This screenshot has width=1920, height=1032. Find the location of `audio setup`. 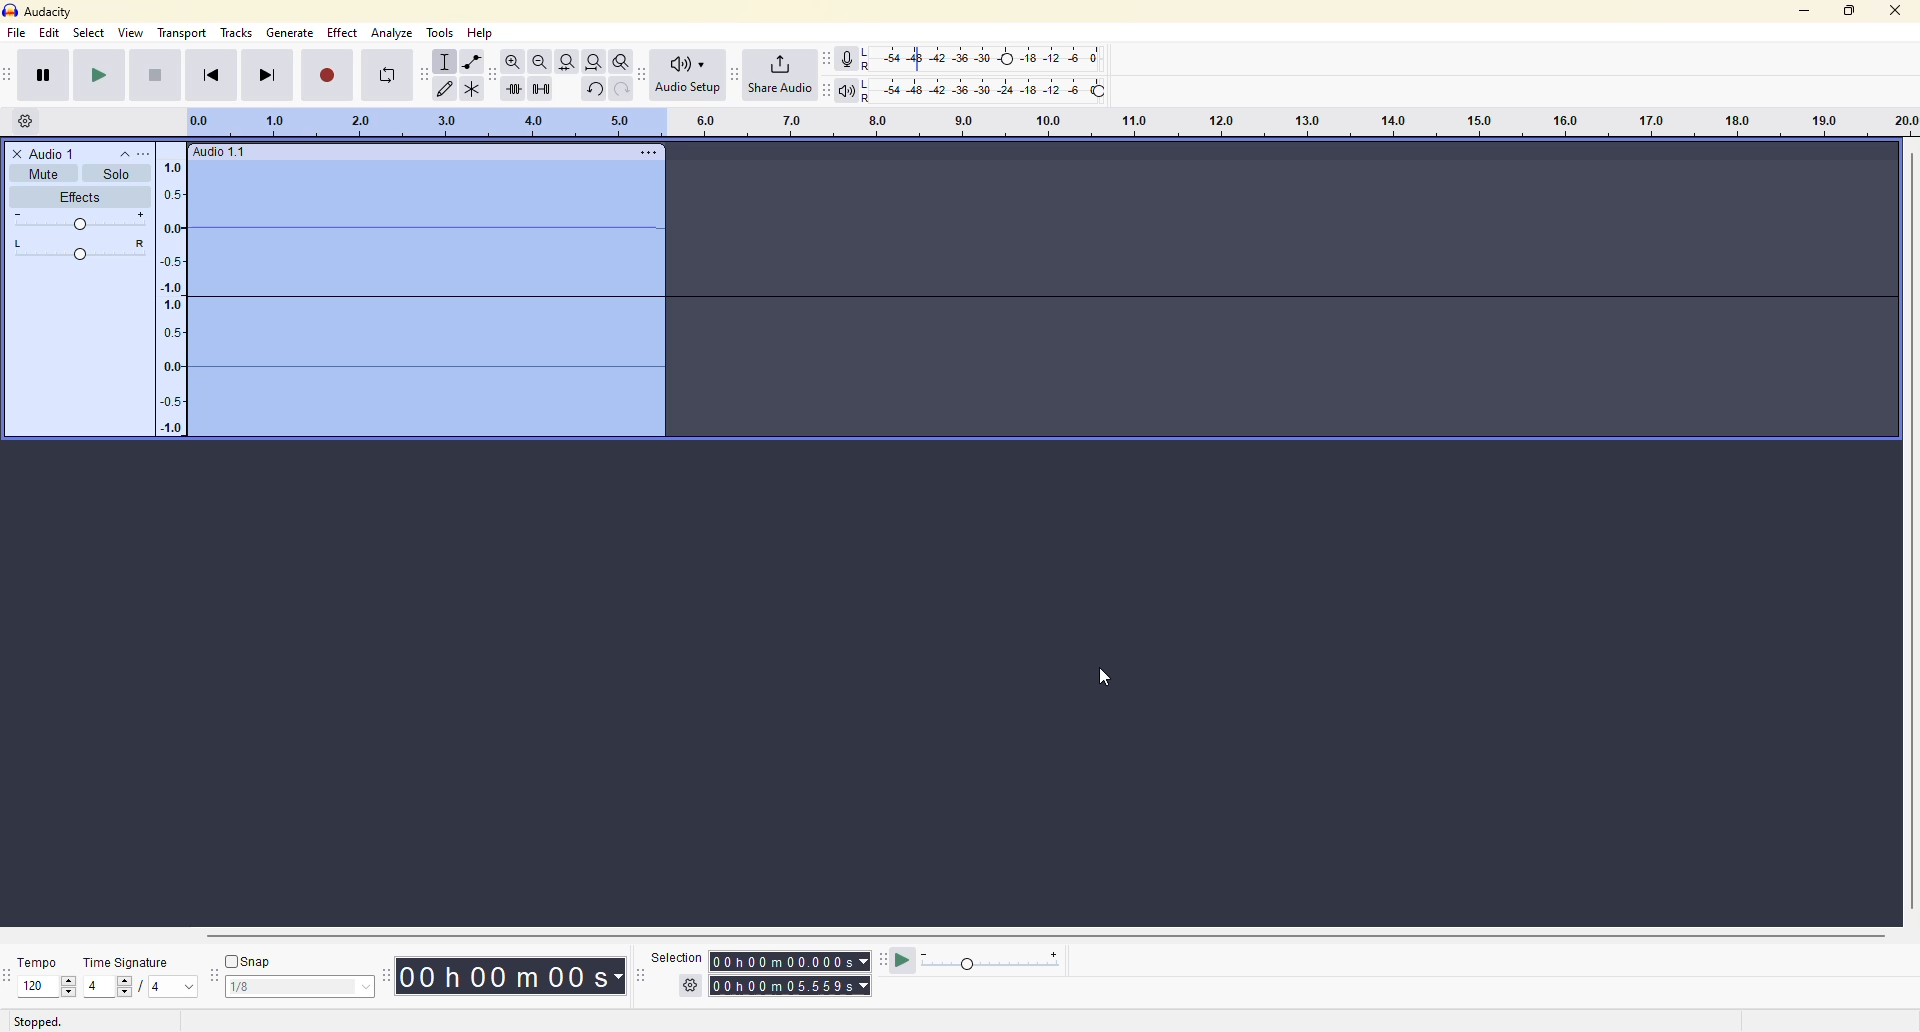

audio setup is located at coordinates (688, 74).